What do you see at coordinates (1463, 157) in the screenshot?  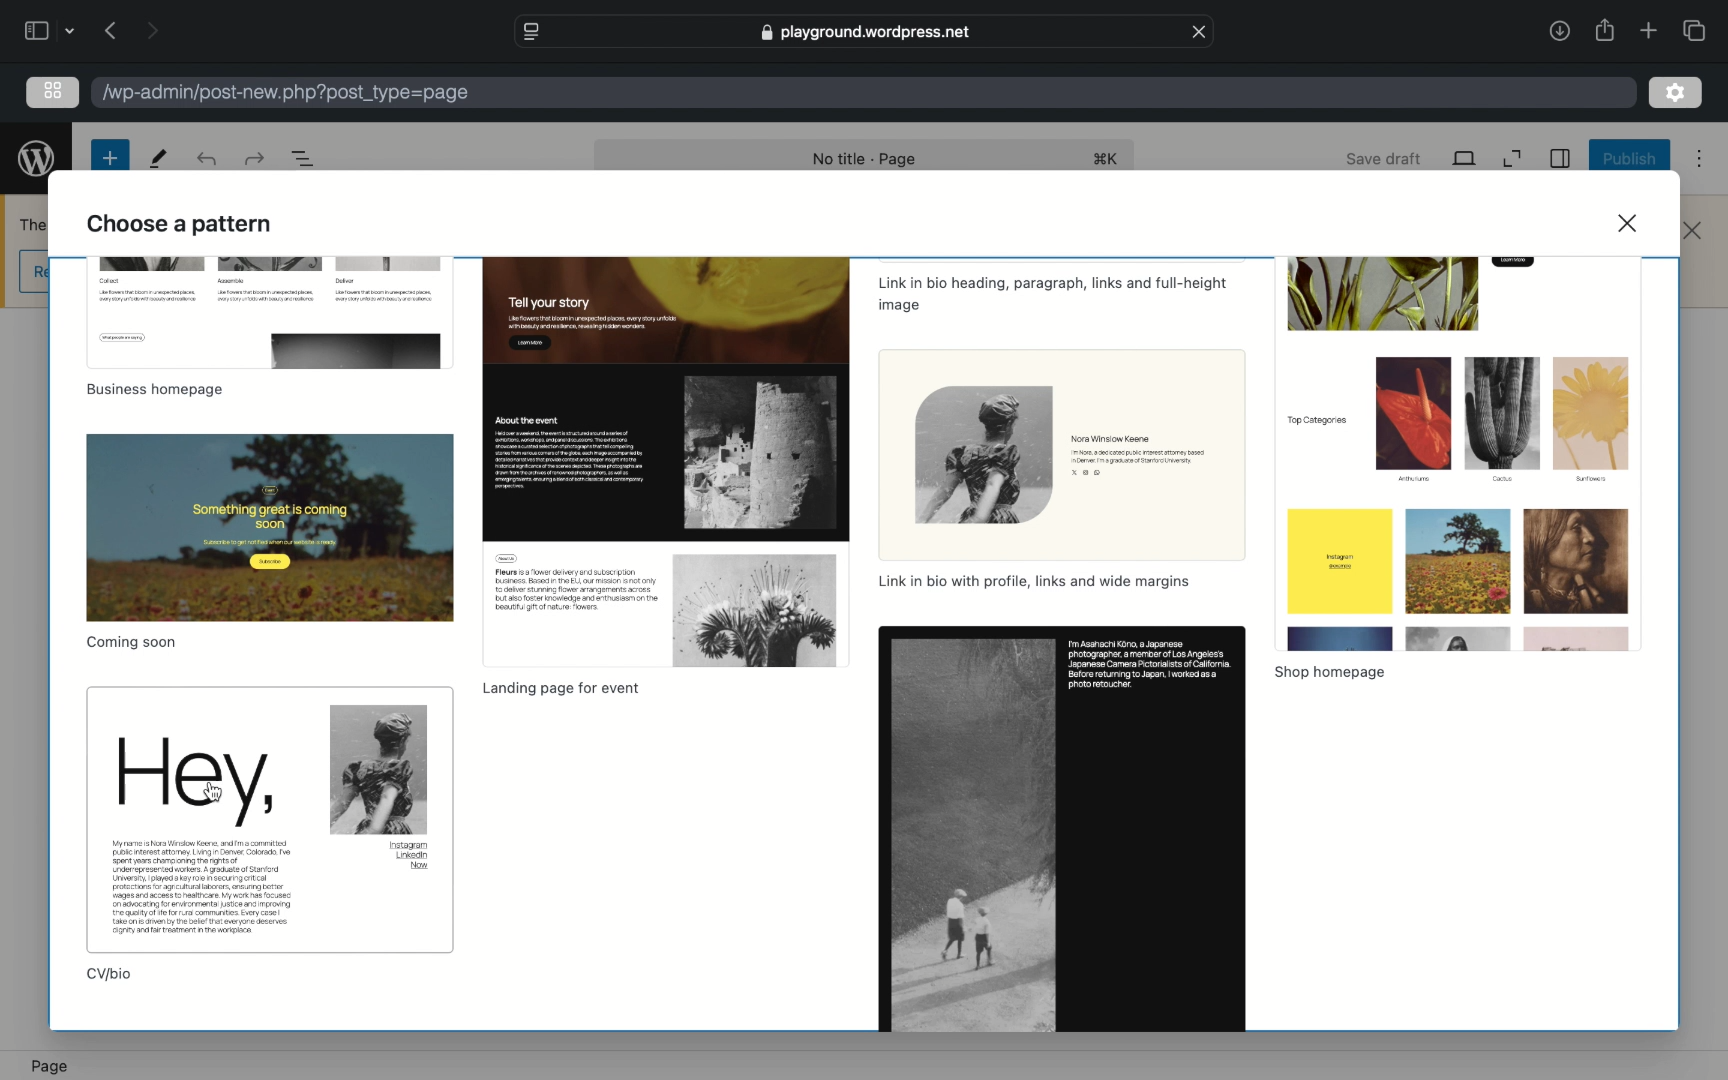 I see `view` at bounding box center [1463, 157].